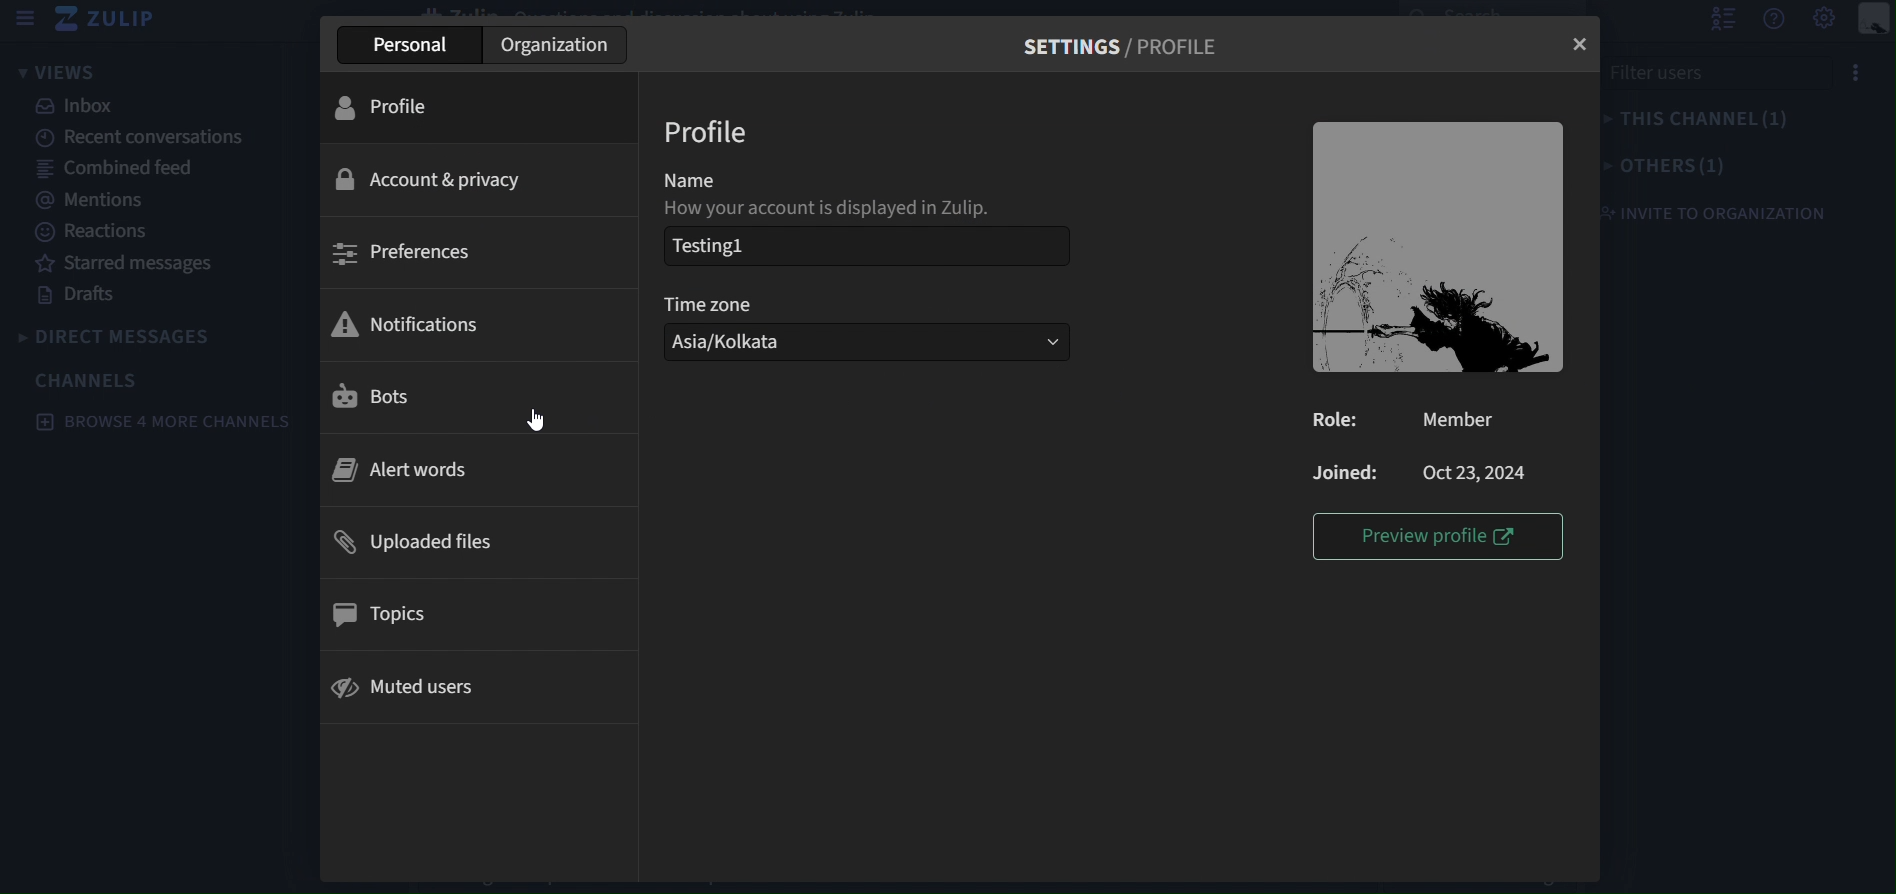 The image size is (1896, 894). I want to click on organization, so click(557, 49).